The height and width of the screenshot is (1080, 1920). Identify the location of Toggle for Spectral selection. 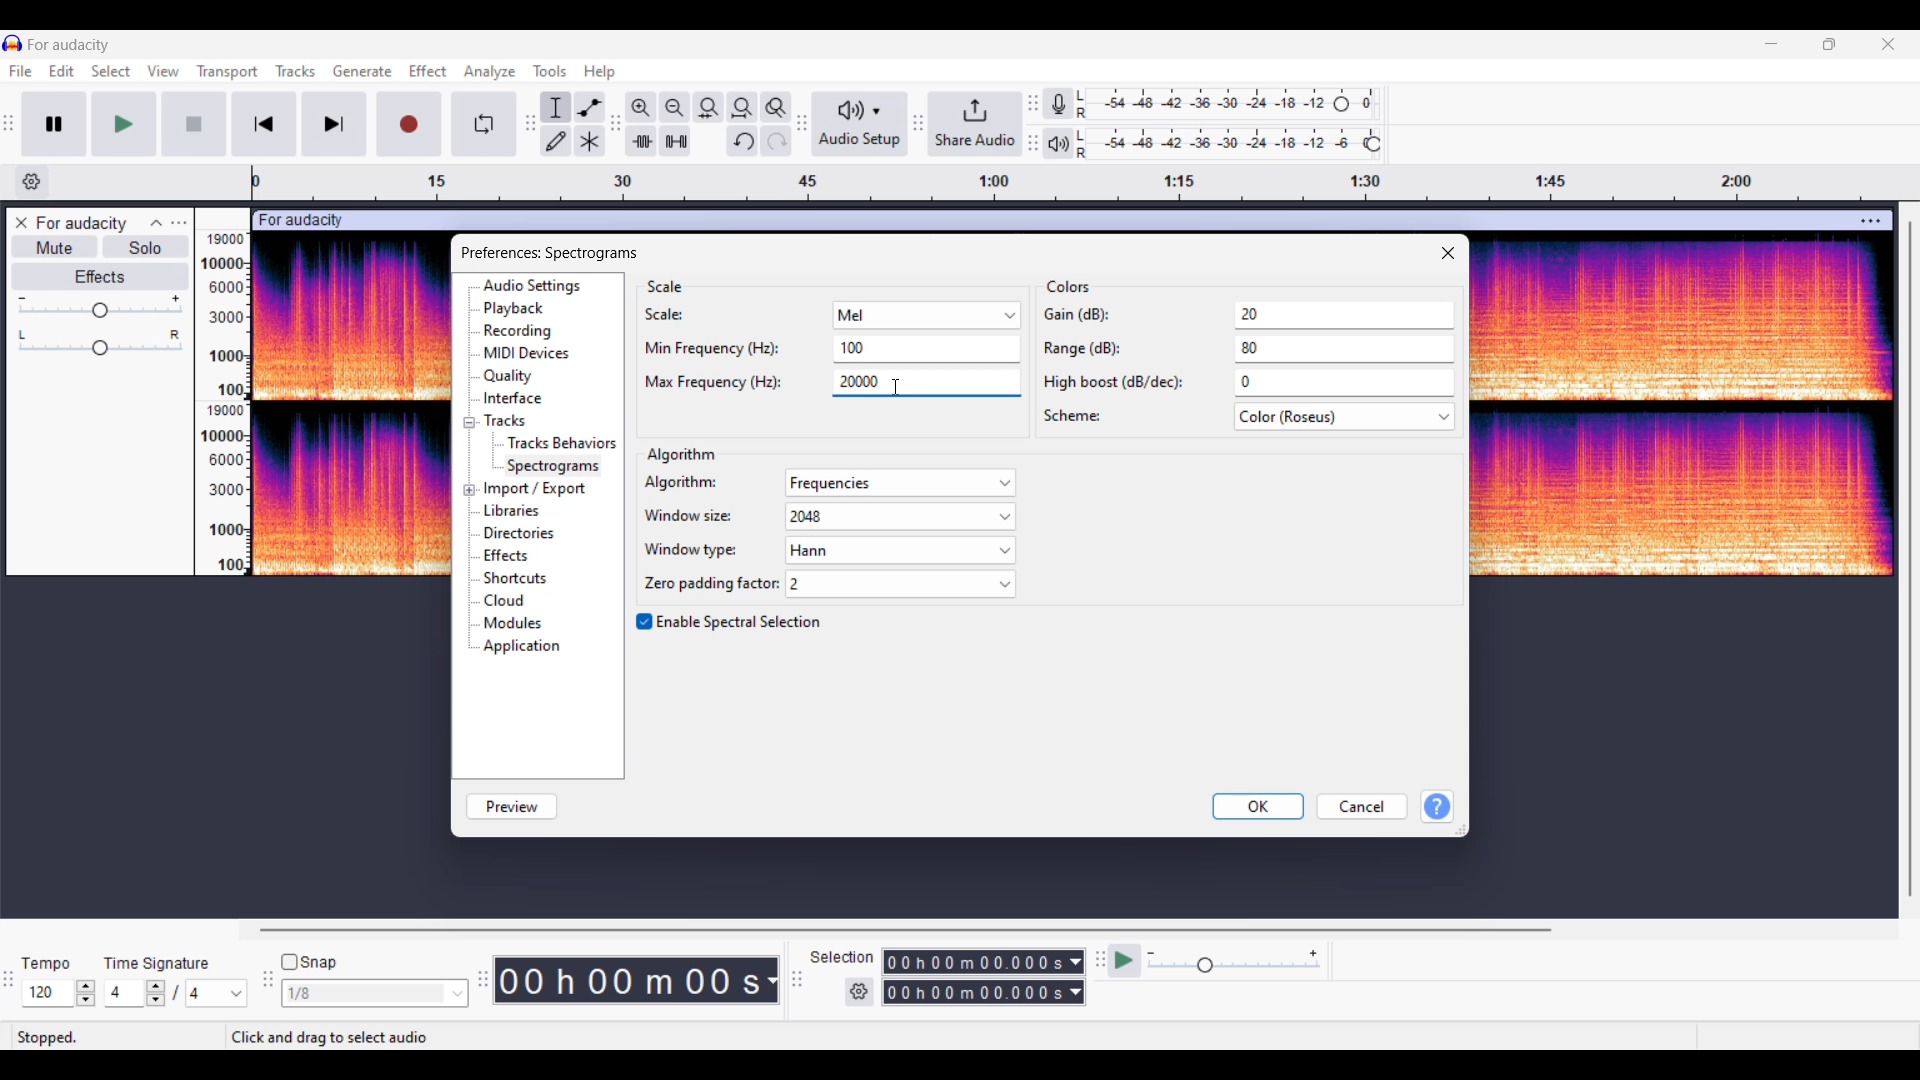
(730, 622).